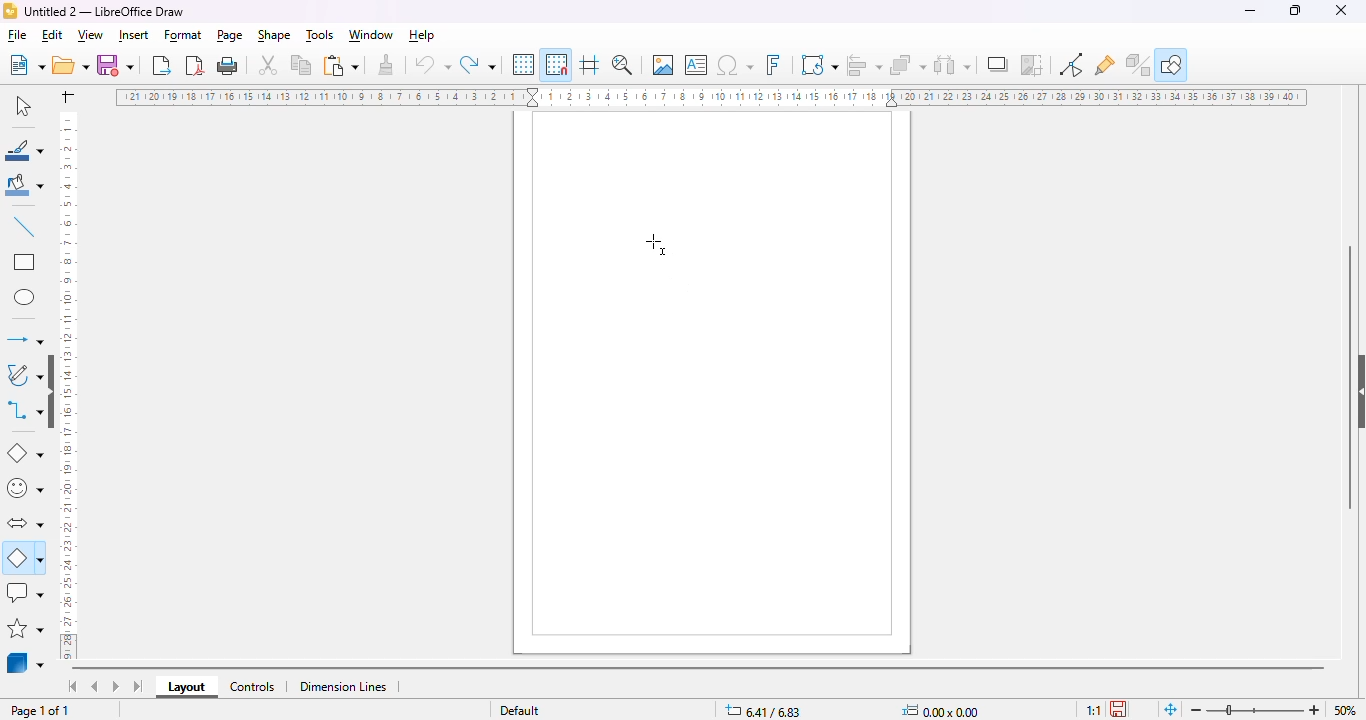 This screenshot has height=720, width=1366. Describe the element at coordinates (162, 66) in the screenshot. I see `export` at that location.